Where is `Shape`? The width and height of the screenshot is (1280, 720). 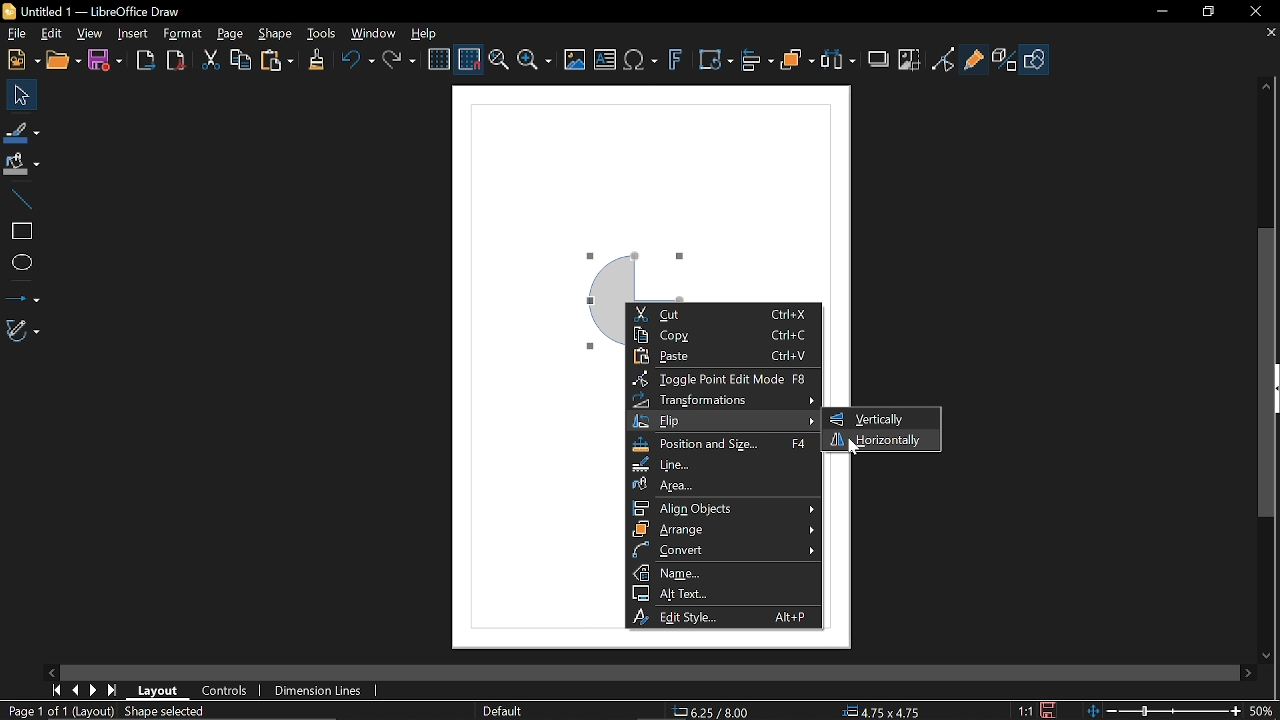 Shape is located at coordinates (278, 34).